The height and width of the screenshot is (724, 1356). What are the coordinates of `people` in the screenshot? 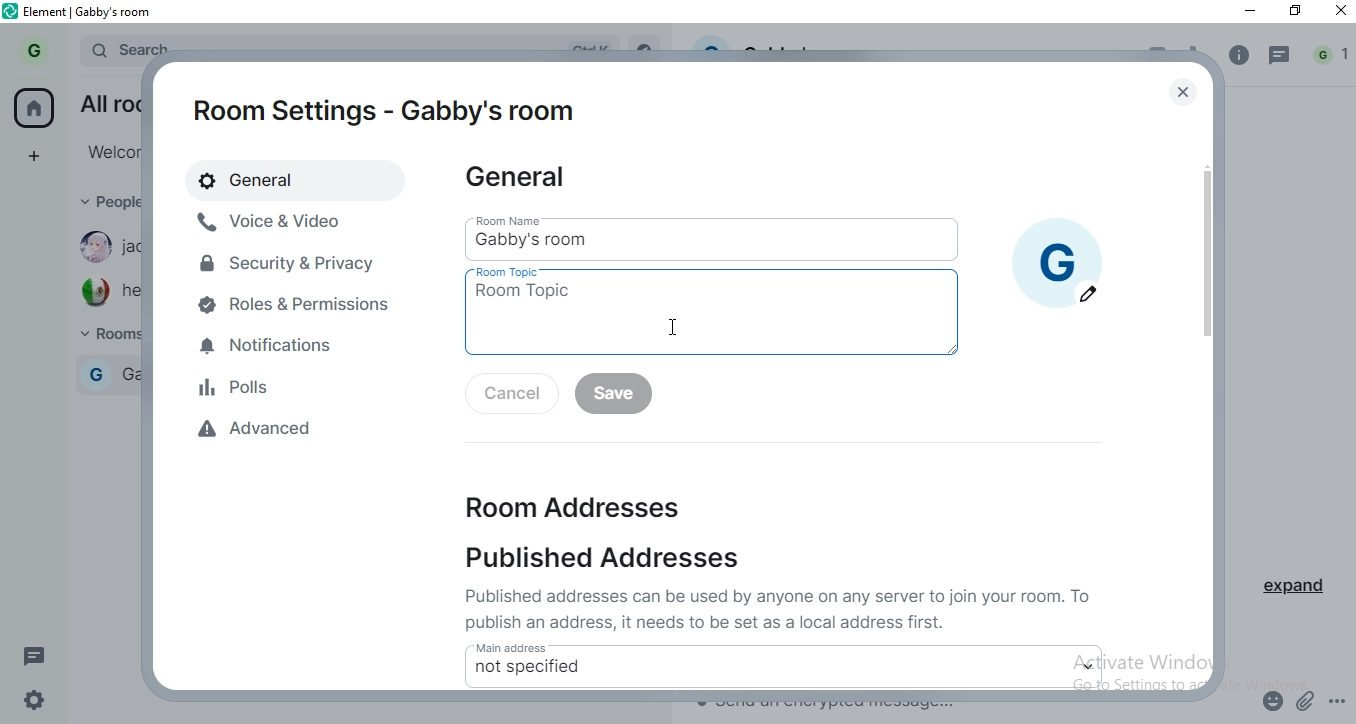 It's located at (106, 203).